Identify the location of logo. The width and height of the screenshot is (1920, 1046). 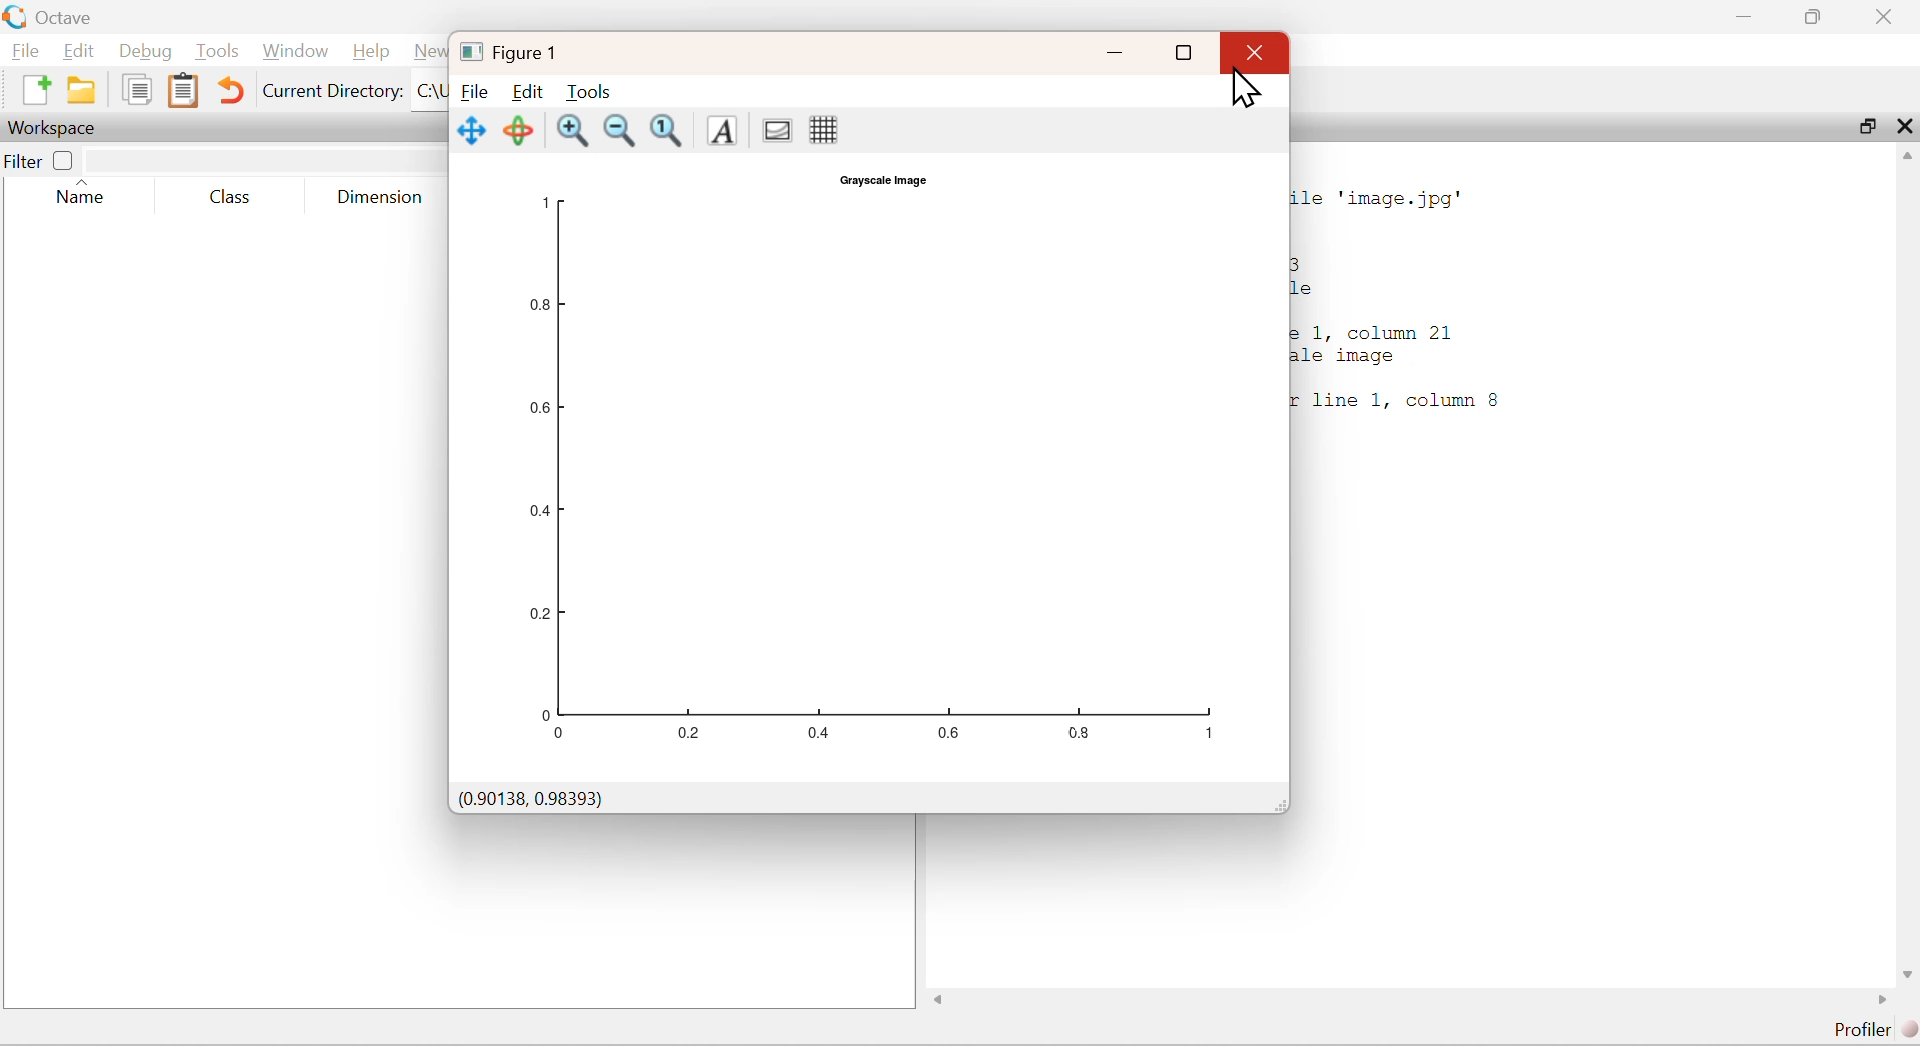
(467, 51).